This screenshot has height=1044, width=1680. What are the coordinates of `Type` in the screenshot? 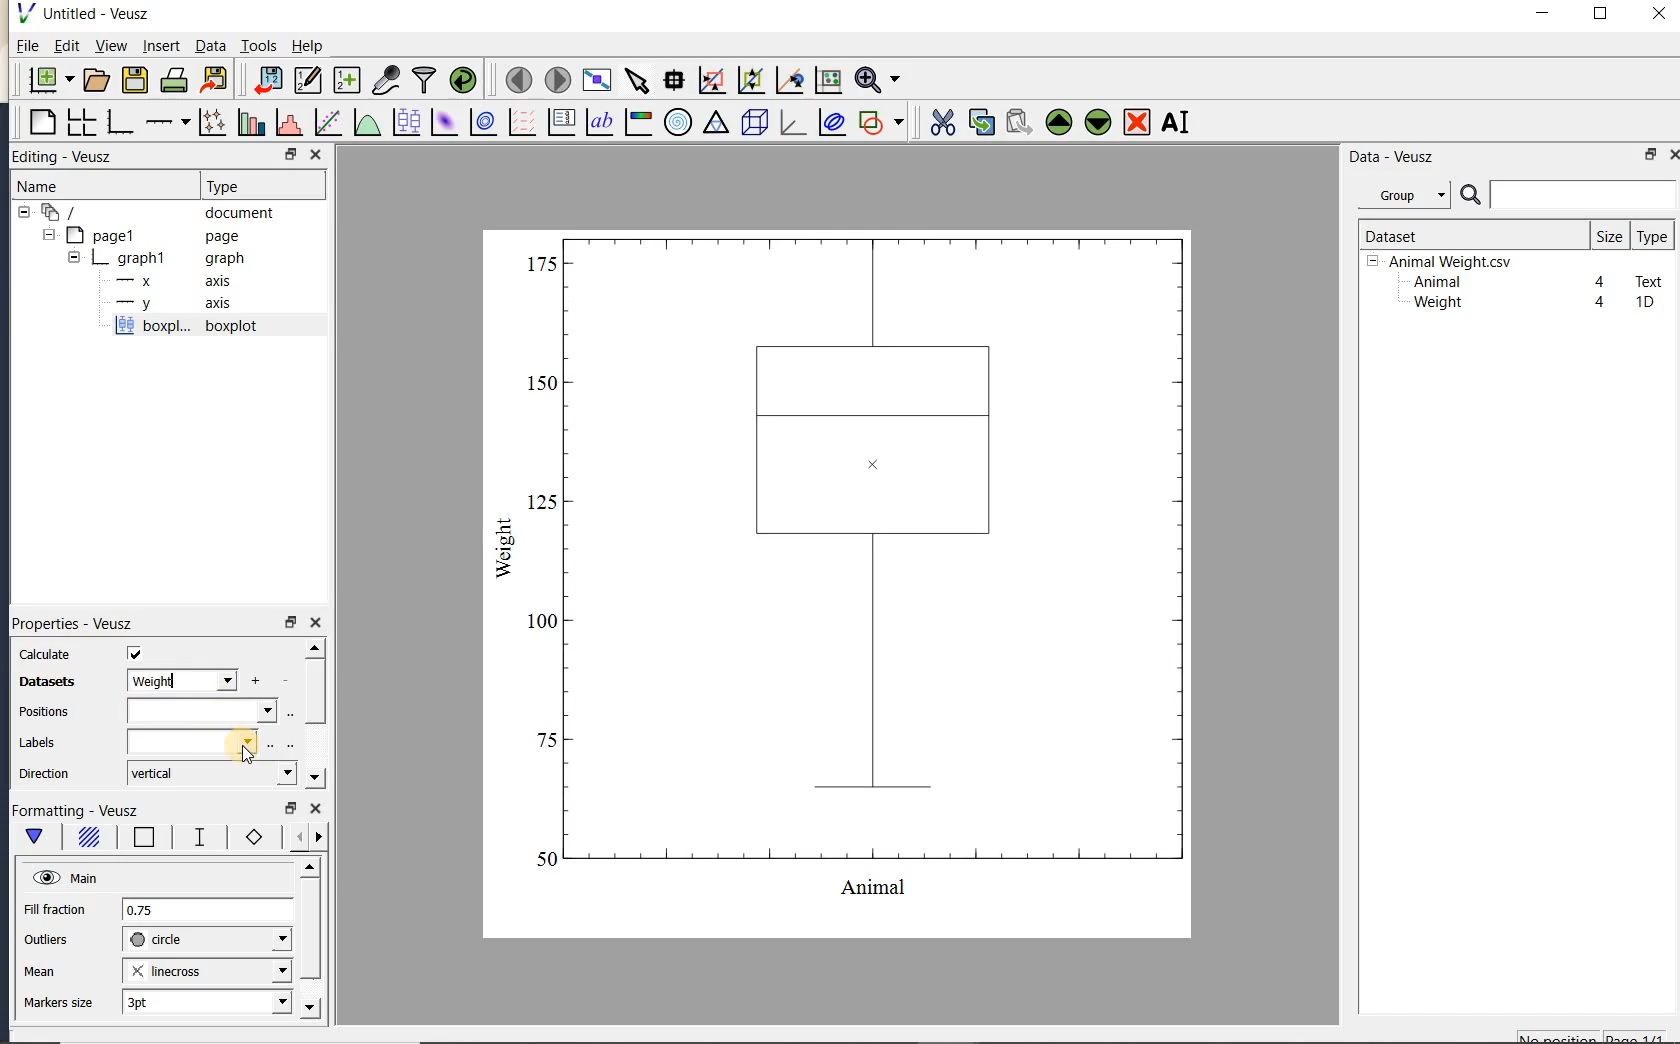 It's located at (258, 184).